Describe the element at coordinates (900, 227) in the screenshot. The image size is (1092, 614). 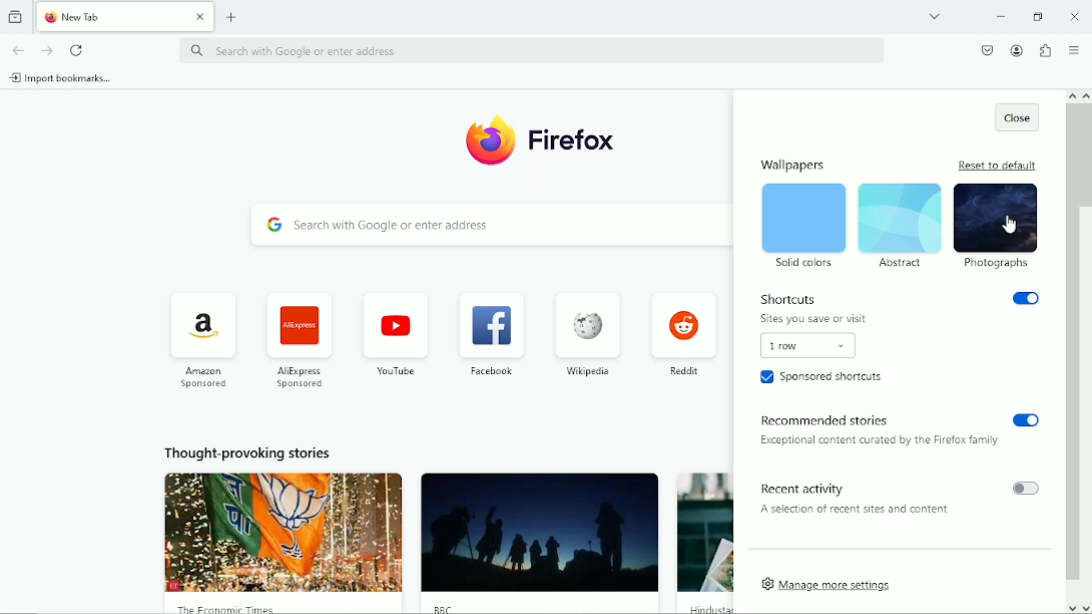
I see `Abstract` at that location.